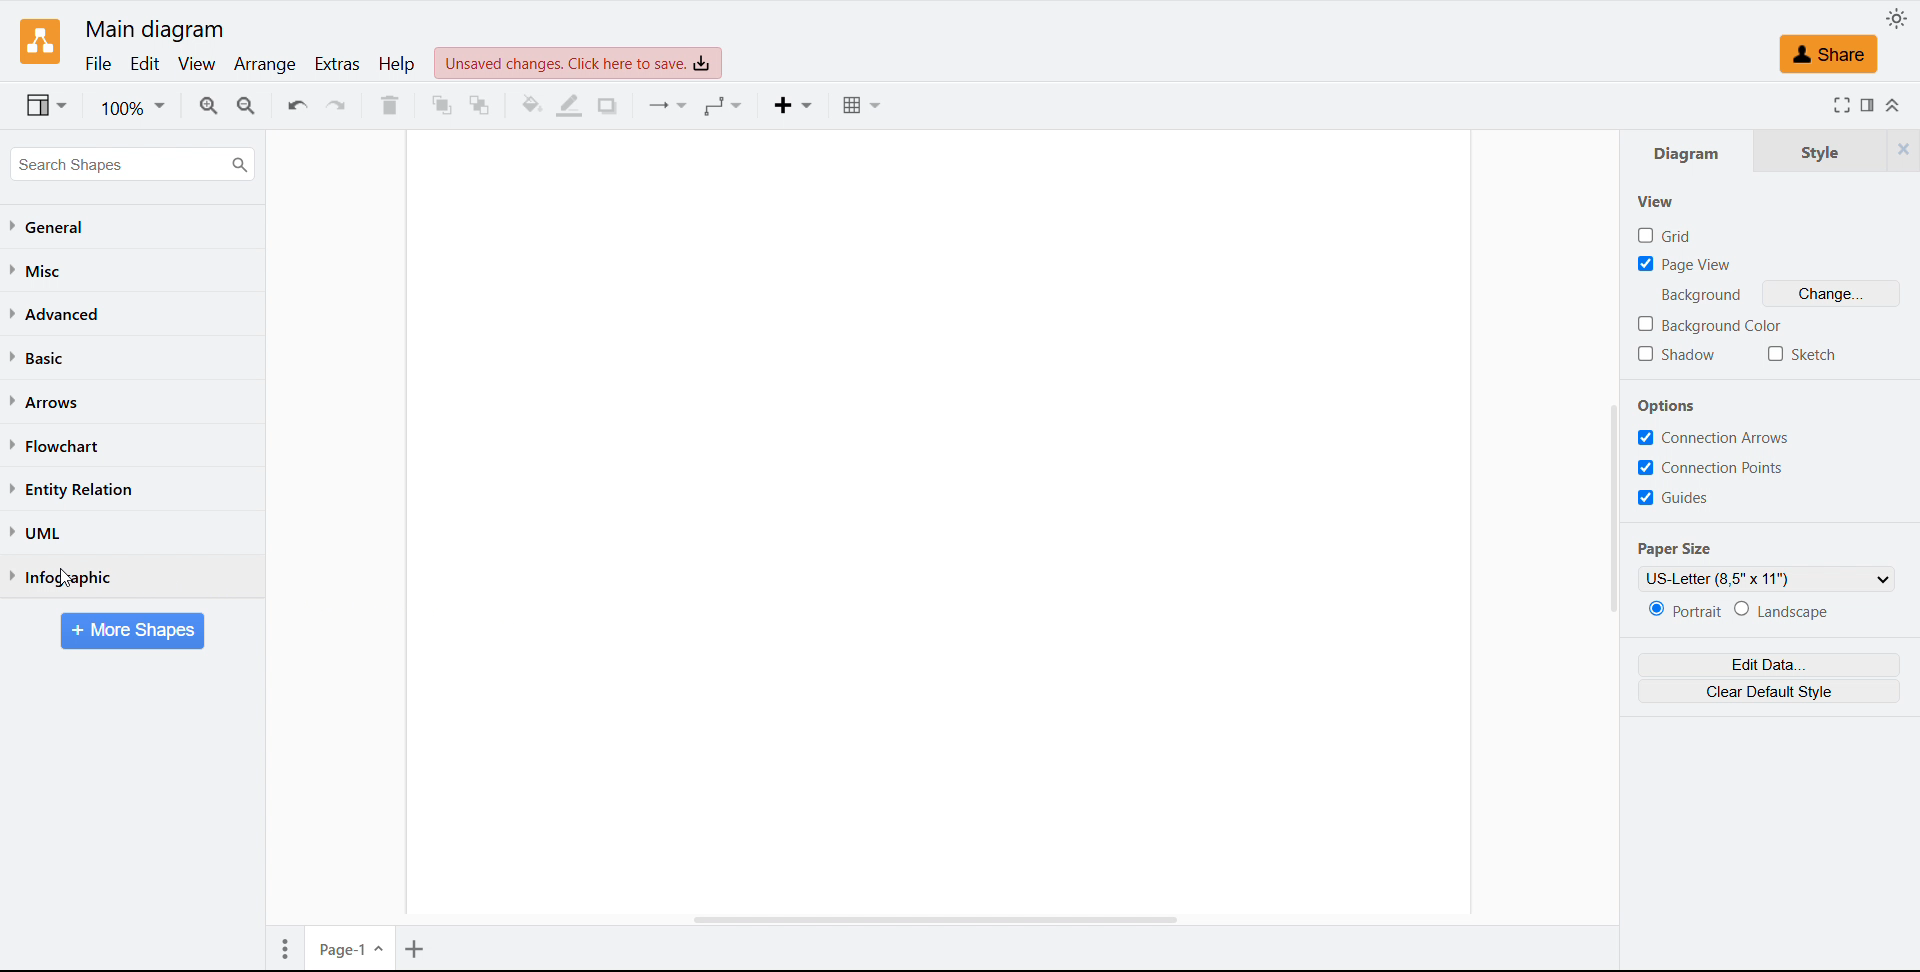  What do you see at coordinates (350, 948) in the screenshot?
I see `Page 1 ` at bounding box center [350, 948].